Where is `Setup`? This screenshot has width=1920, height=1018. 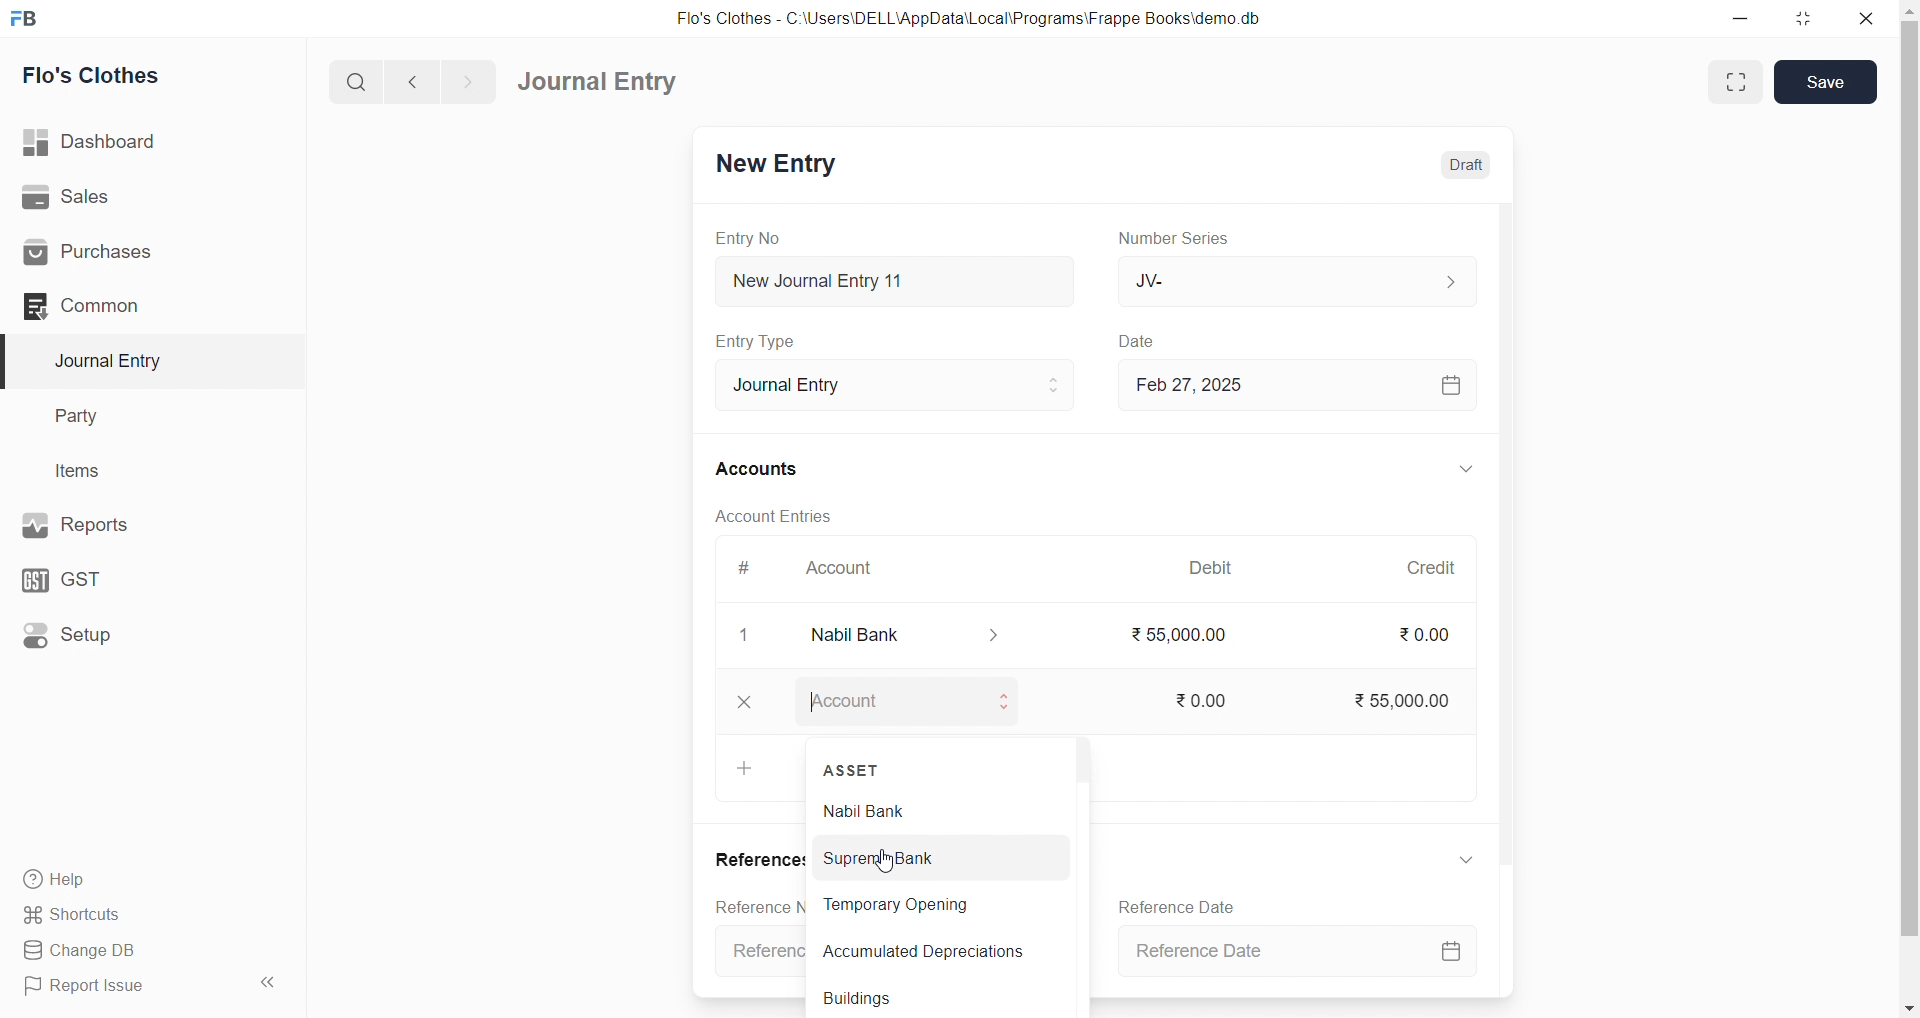 Setup is located at coordinates (115, 638).